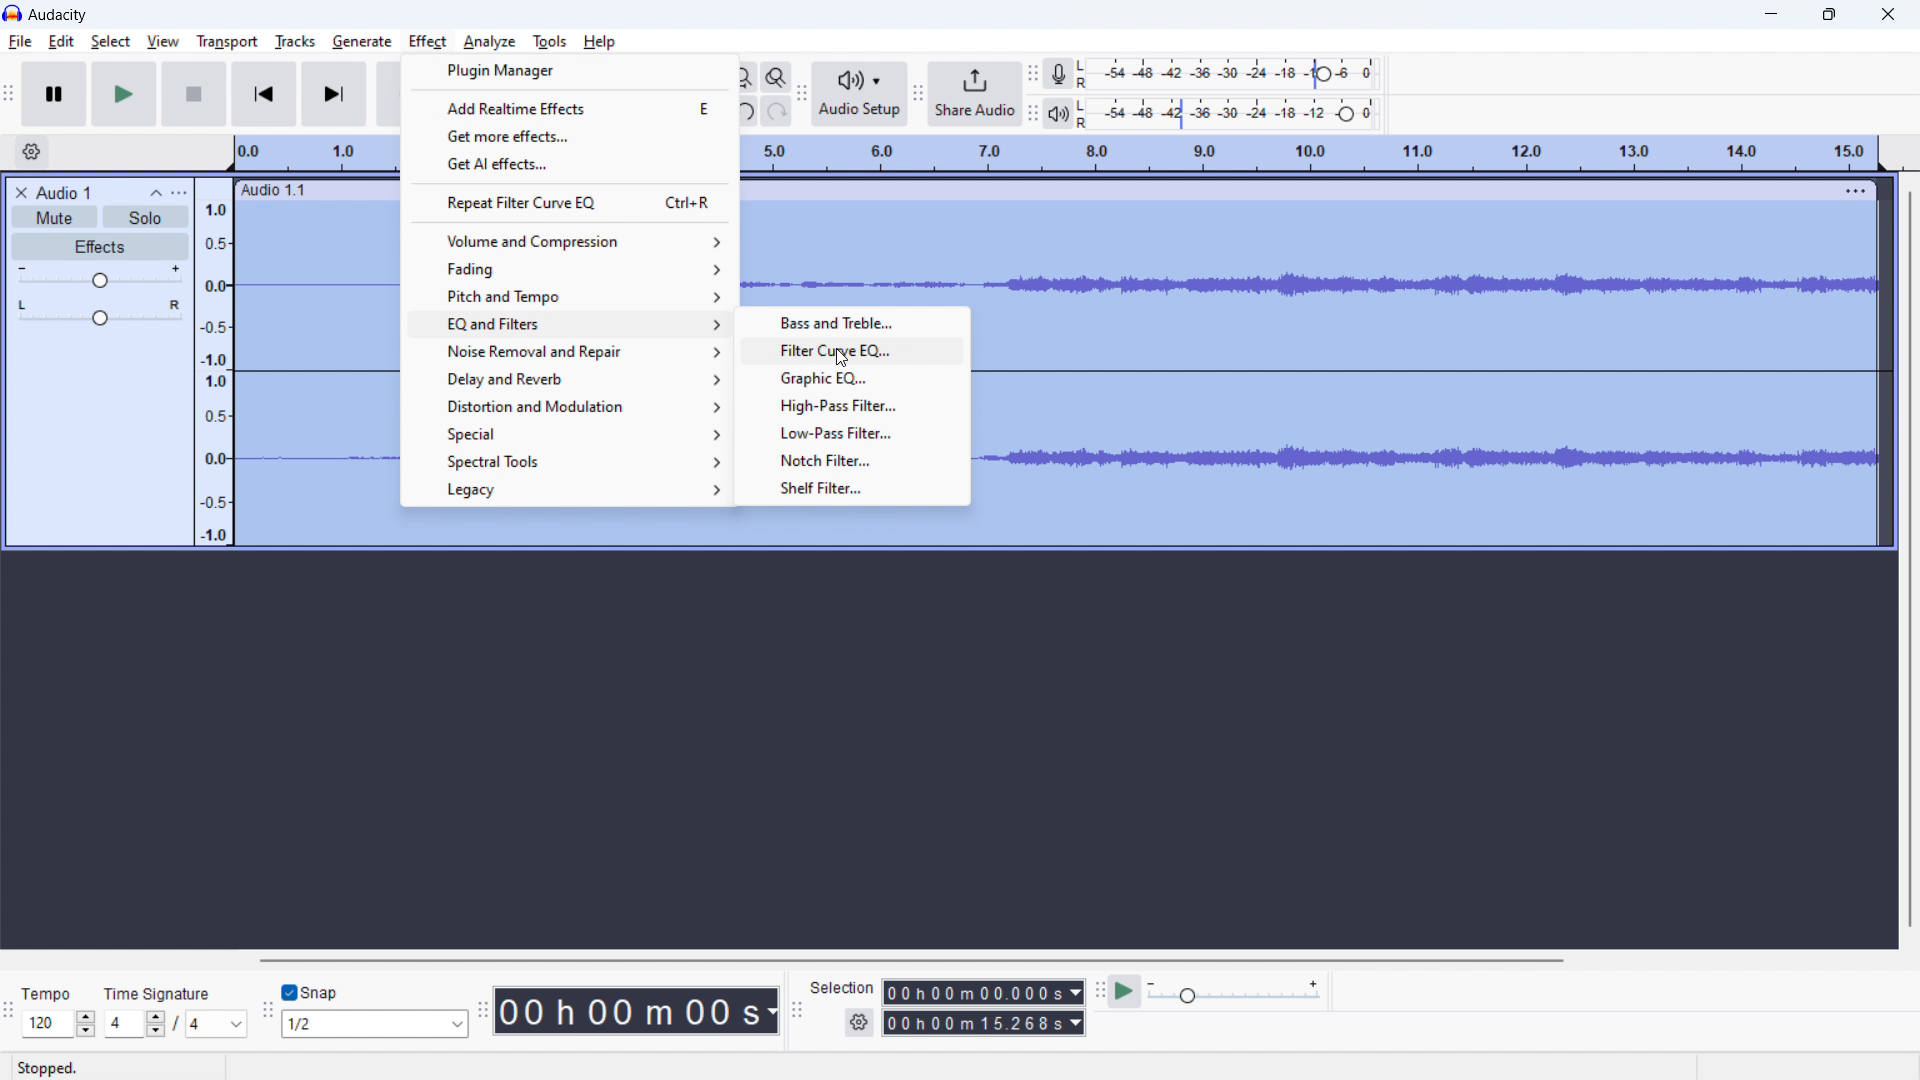  Describe the element at coordinates (565, 491) in the screenshot. I see `legacy` at that location.